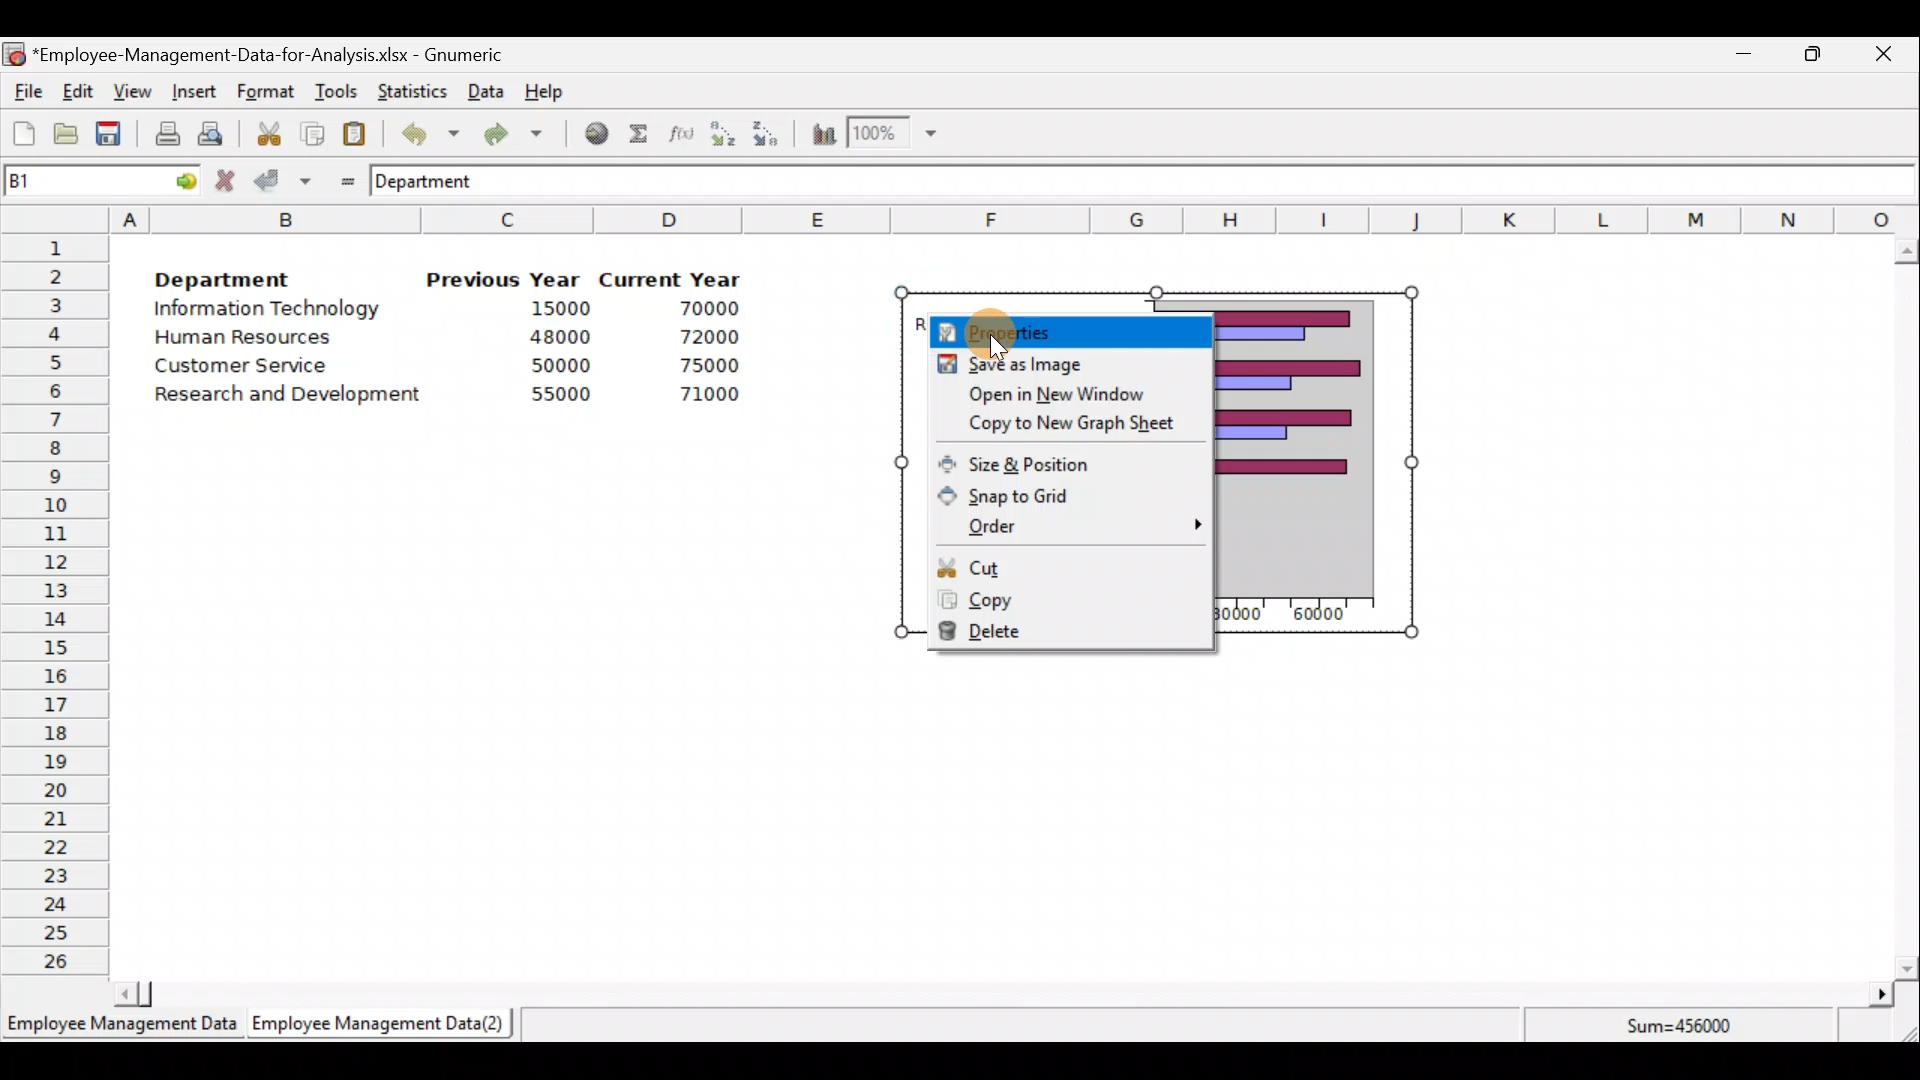 This screenshot has height=1080, width=1920. Describe the element at coordinates (1003, 322) in the screenshot. I see `Cursor on properties` at that location.